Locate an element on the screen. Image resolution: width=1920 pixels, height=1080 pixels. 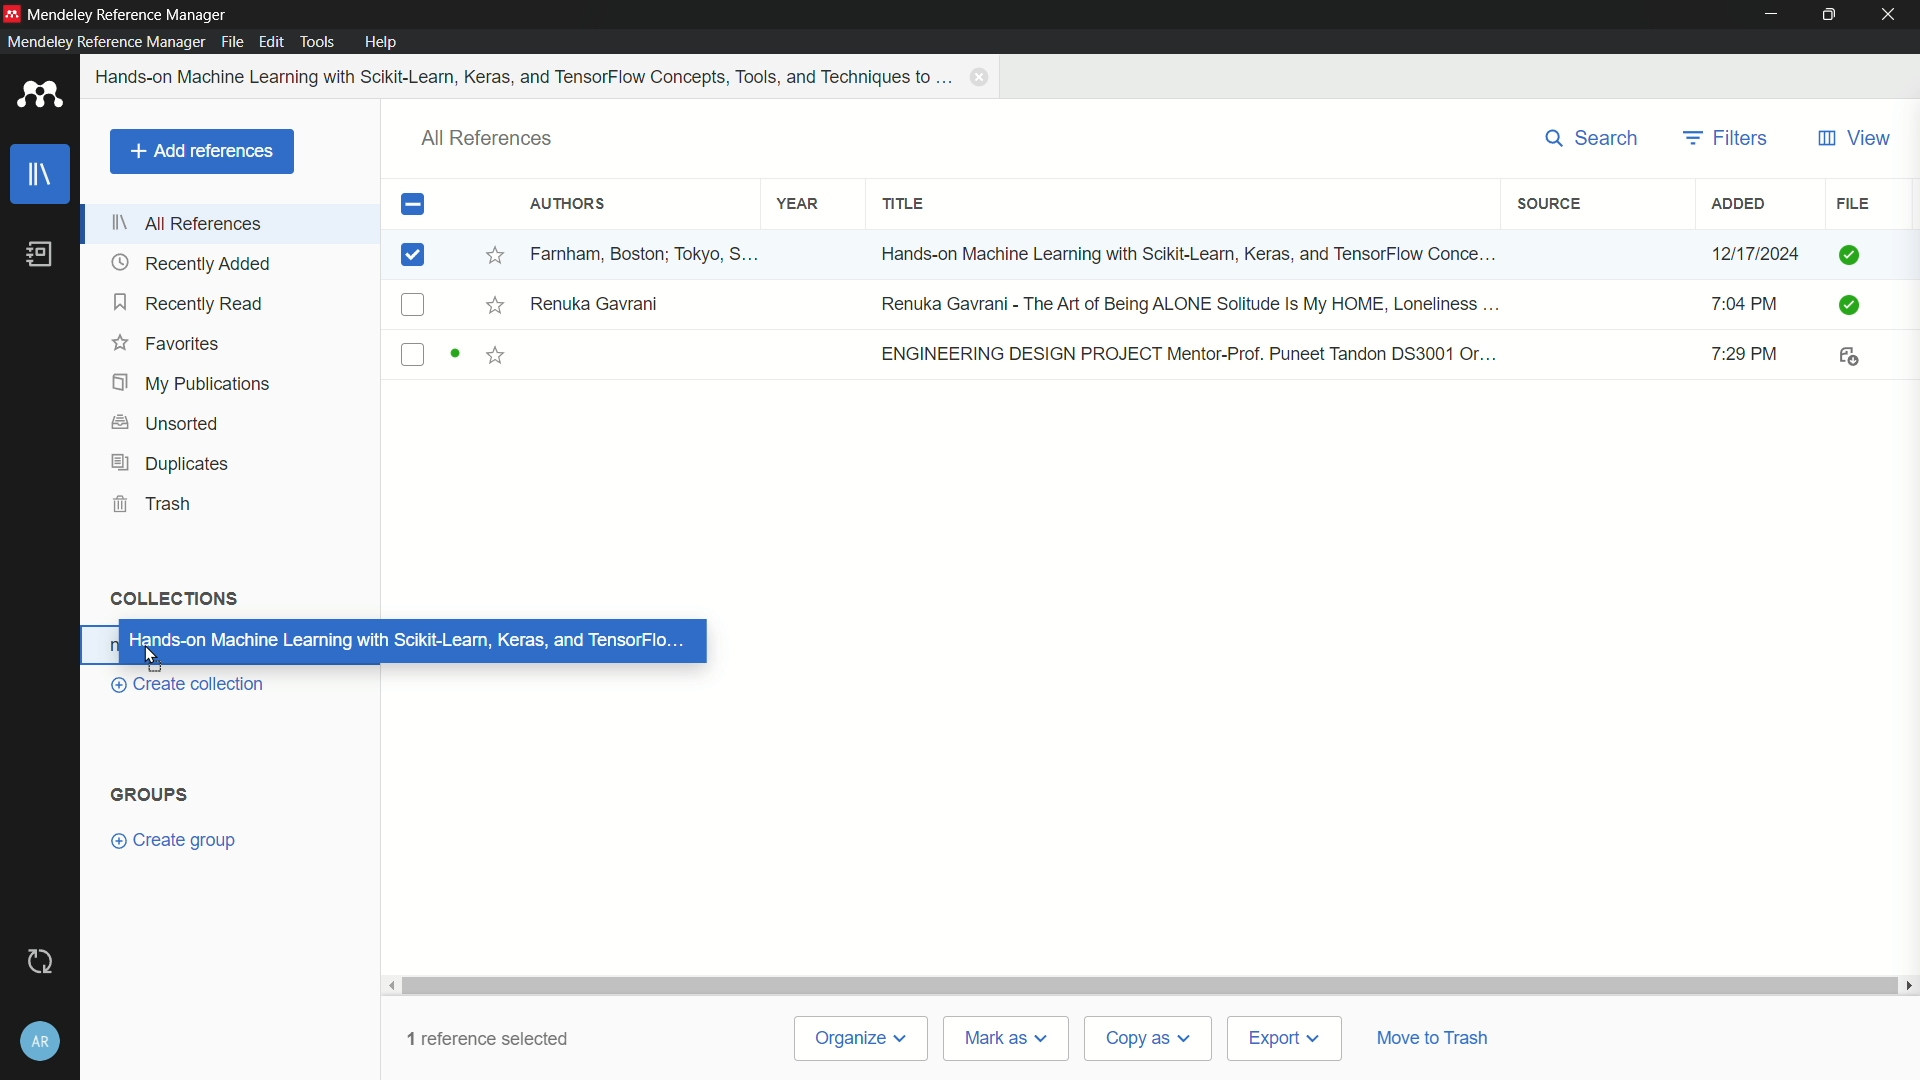
moving reference to collection is located at coordinates (411, 640).